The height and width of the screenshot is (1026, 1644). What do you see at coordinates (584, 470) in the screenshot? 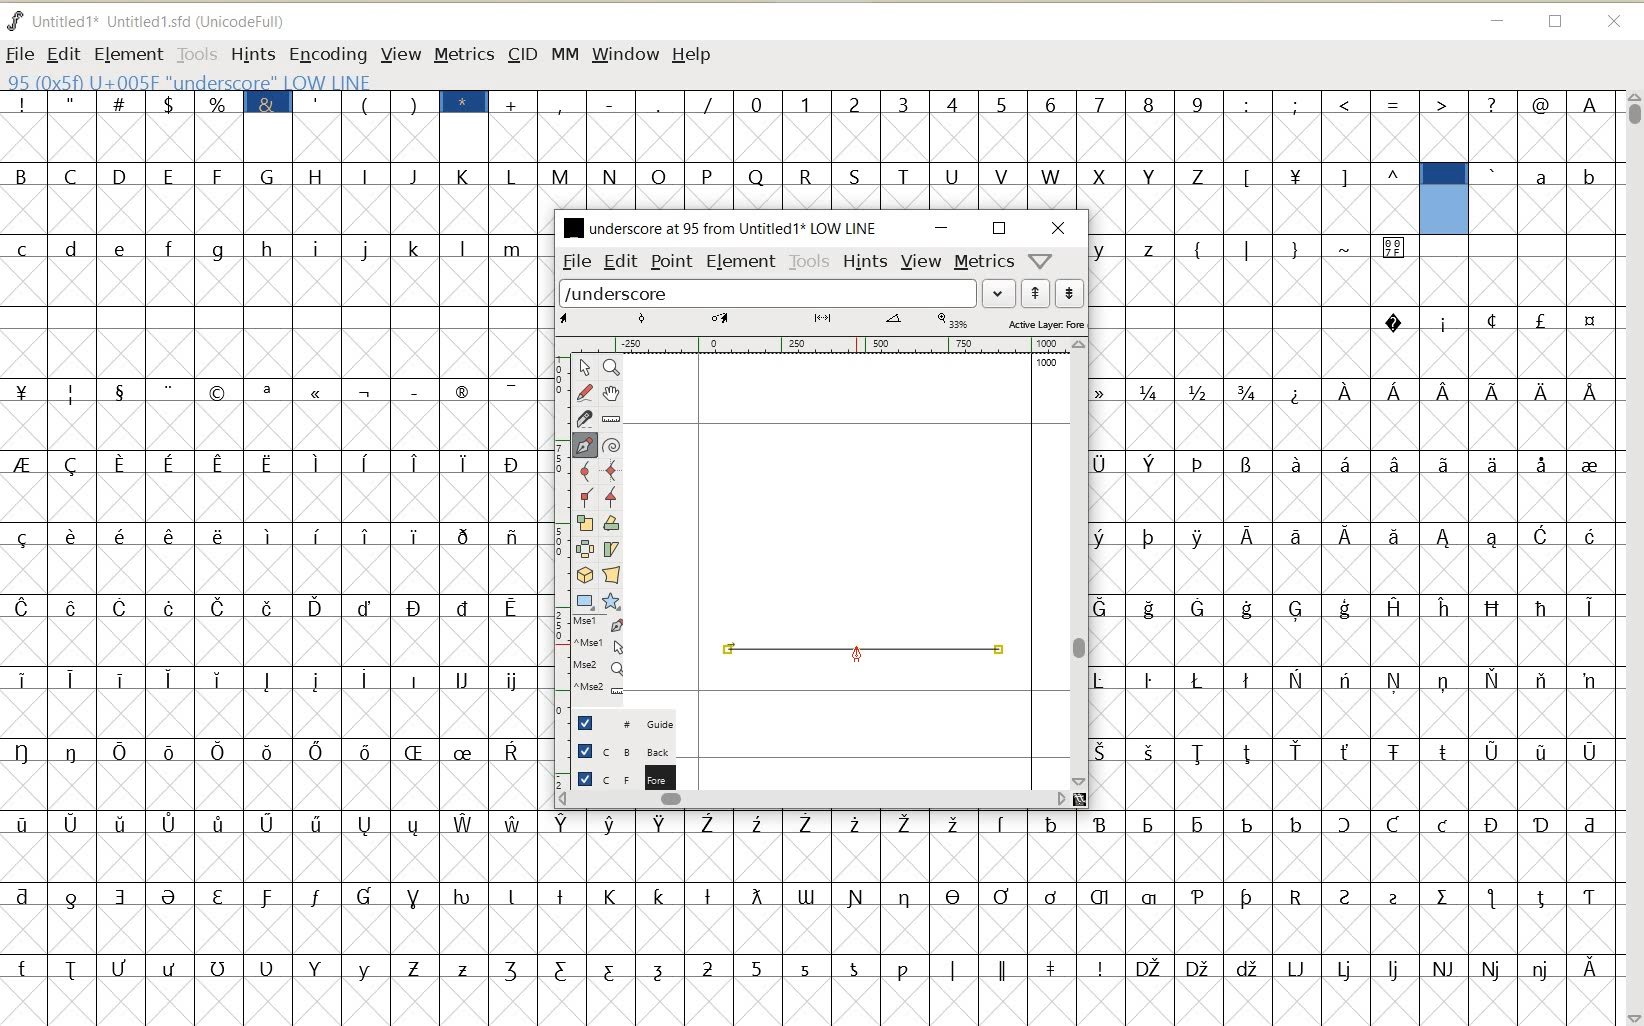
I see `add a curve point` at bounding box center [584, 470].